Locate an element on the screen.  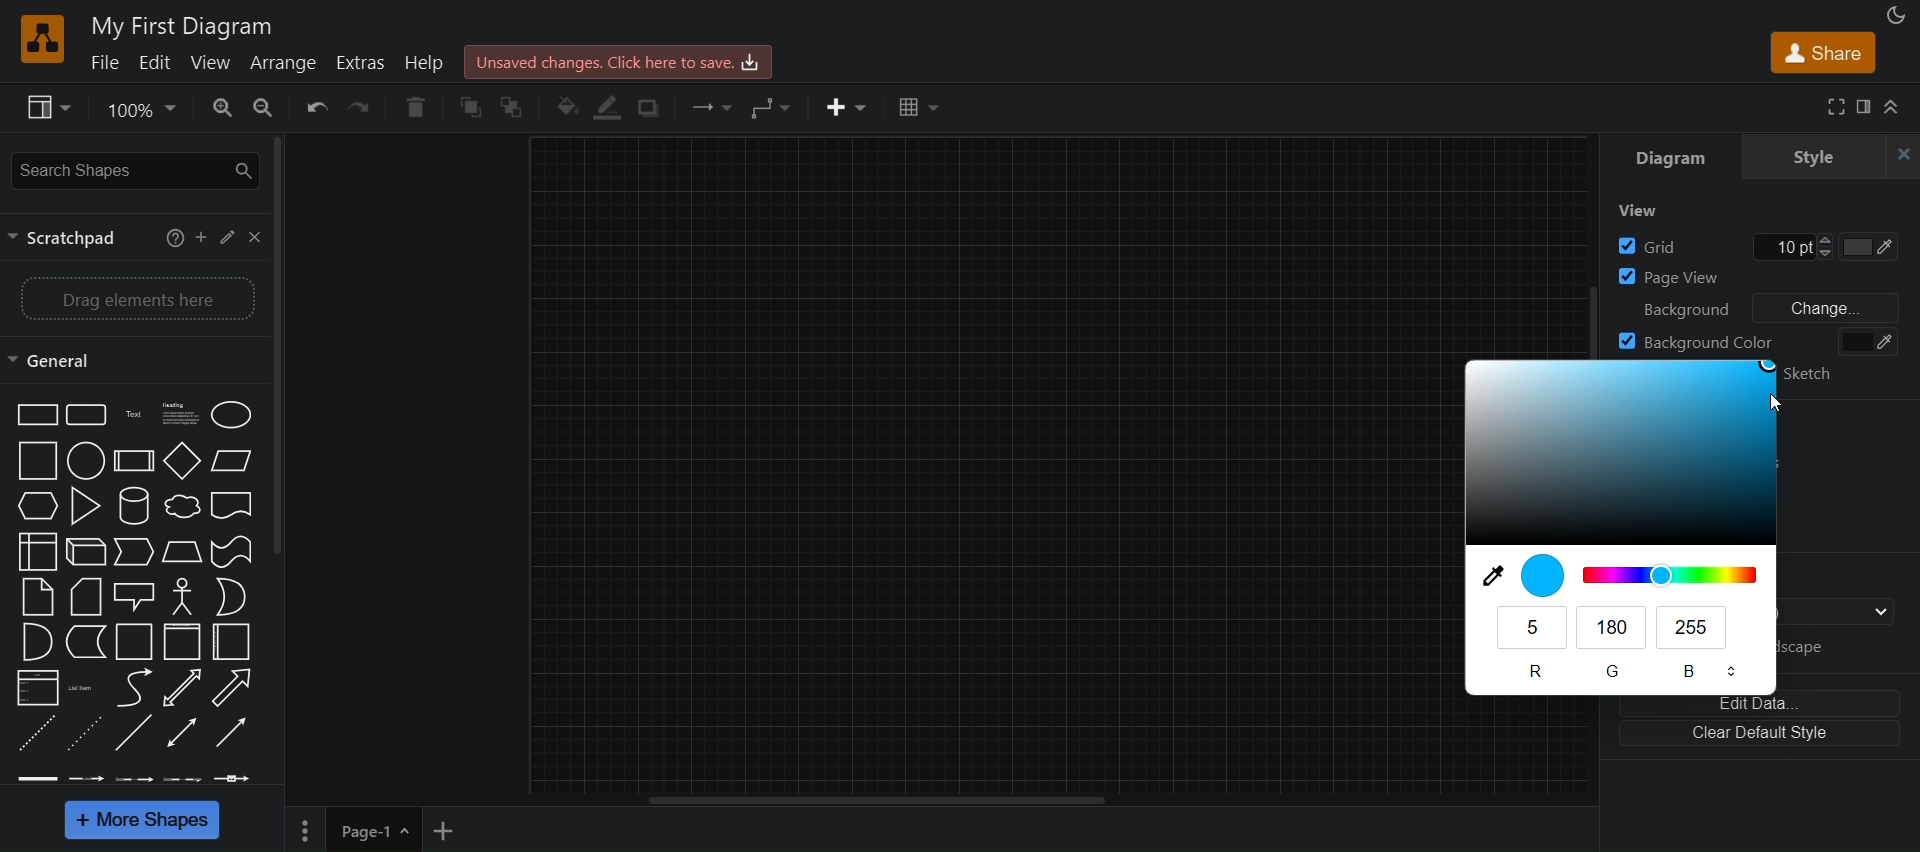
 is located at coordinates (425, 65).